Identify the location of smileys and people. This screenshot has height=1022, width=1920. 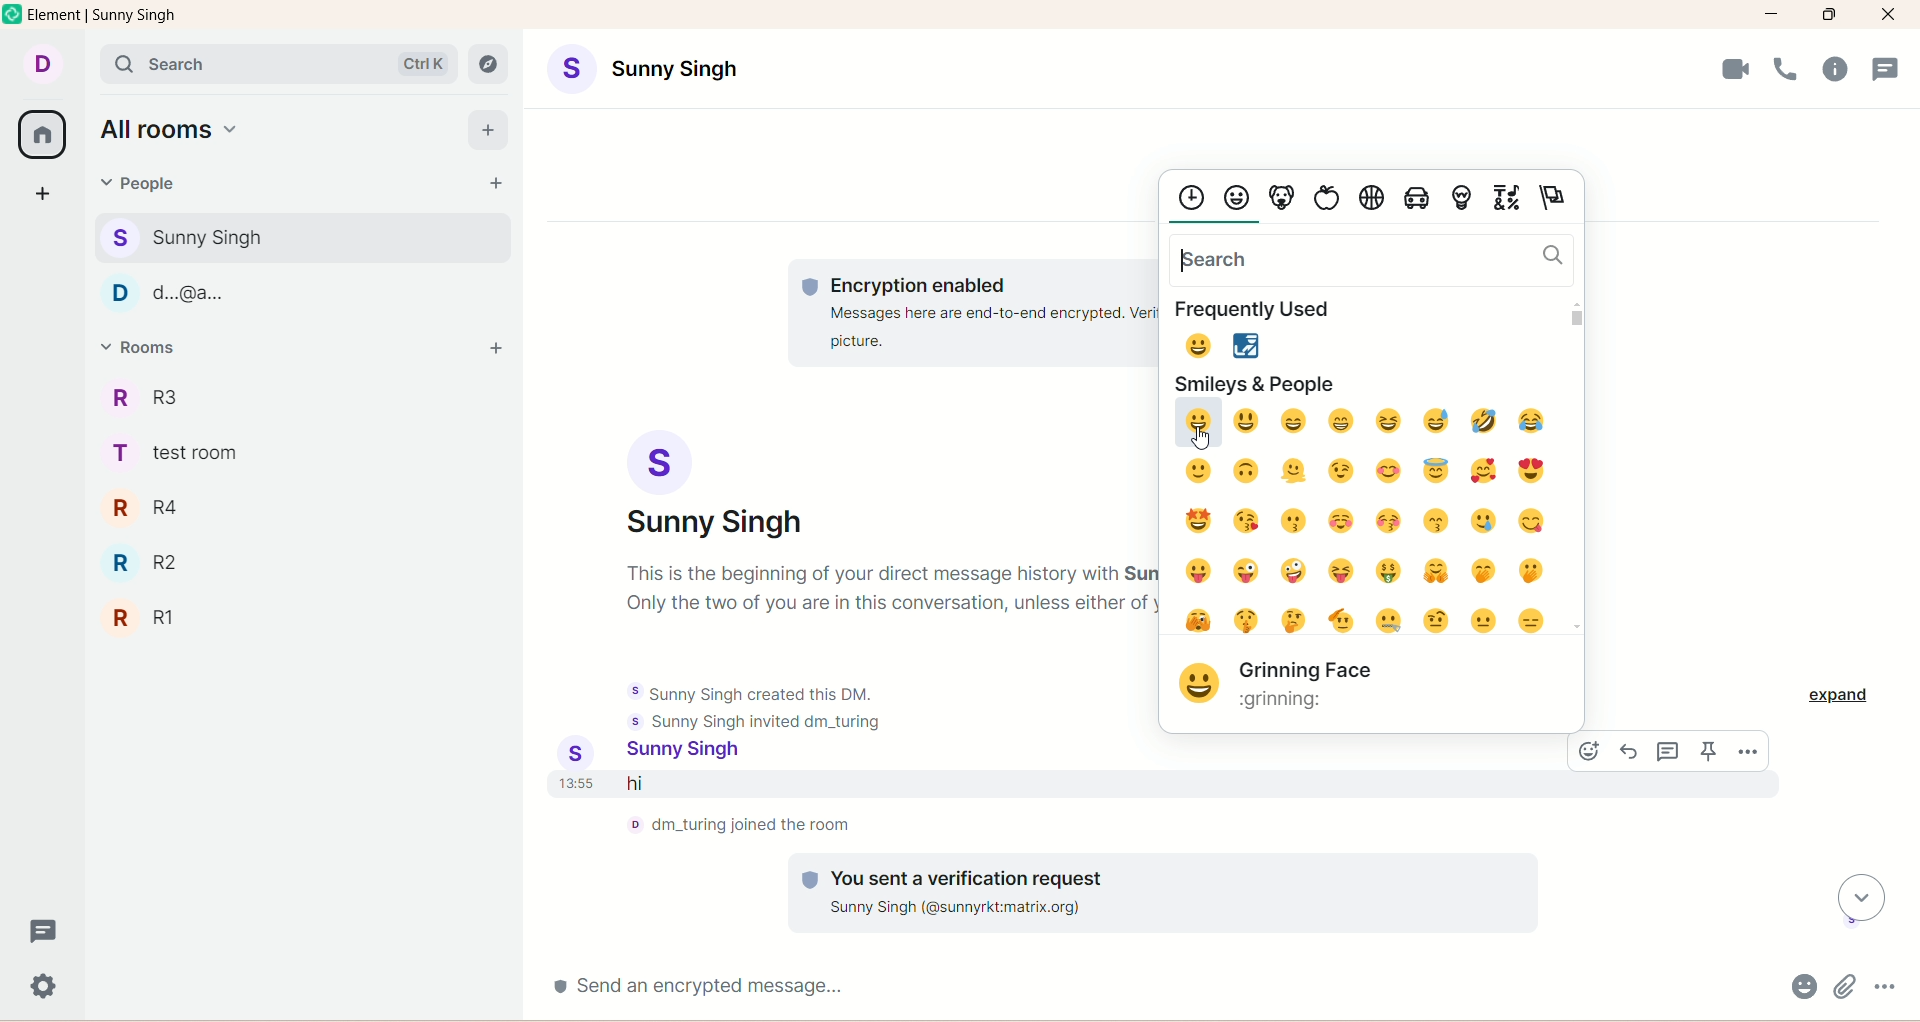
(1259, 384).